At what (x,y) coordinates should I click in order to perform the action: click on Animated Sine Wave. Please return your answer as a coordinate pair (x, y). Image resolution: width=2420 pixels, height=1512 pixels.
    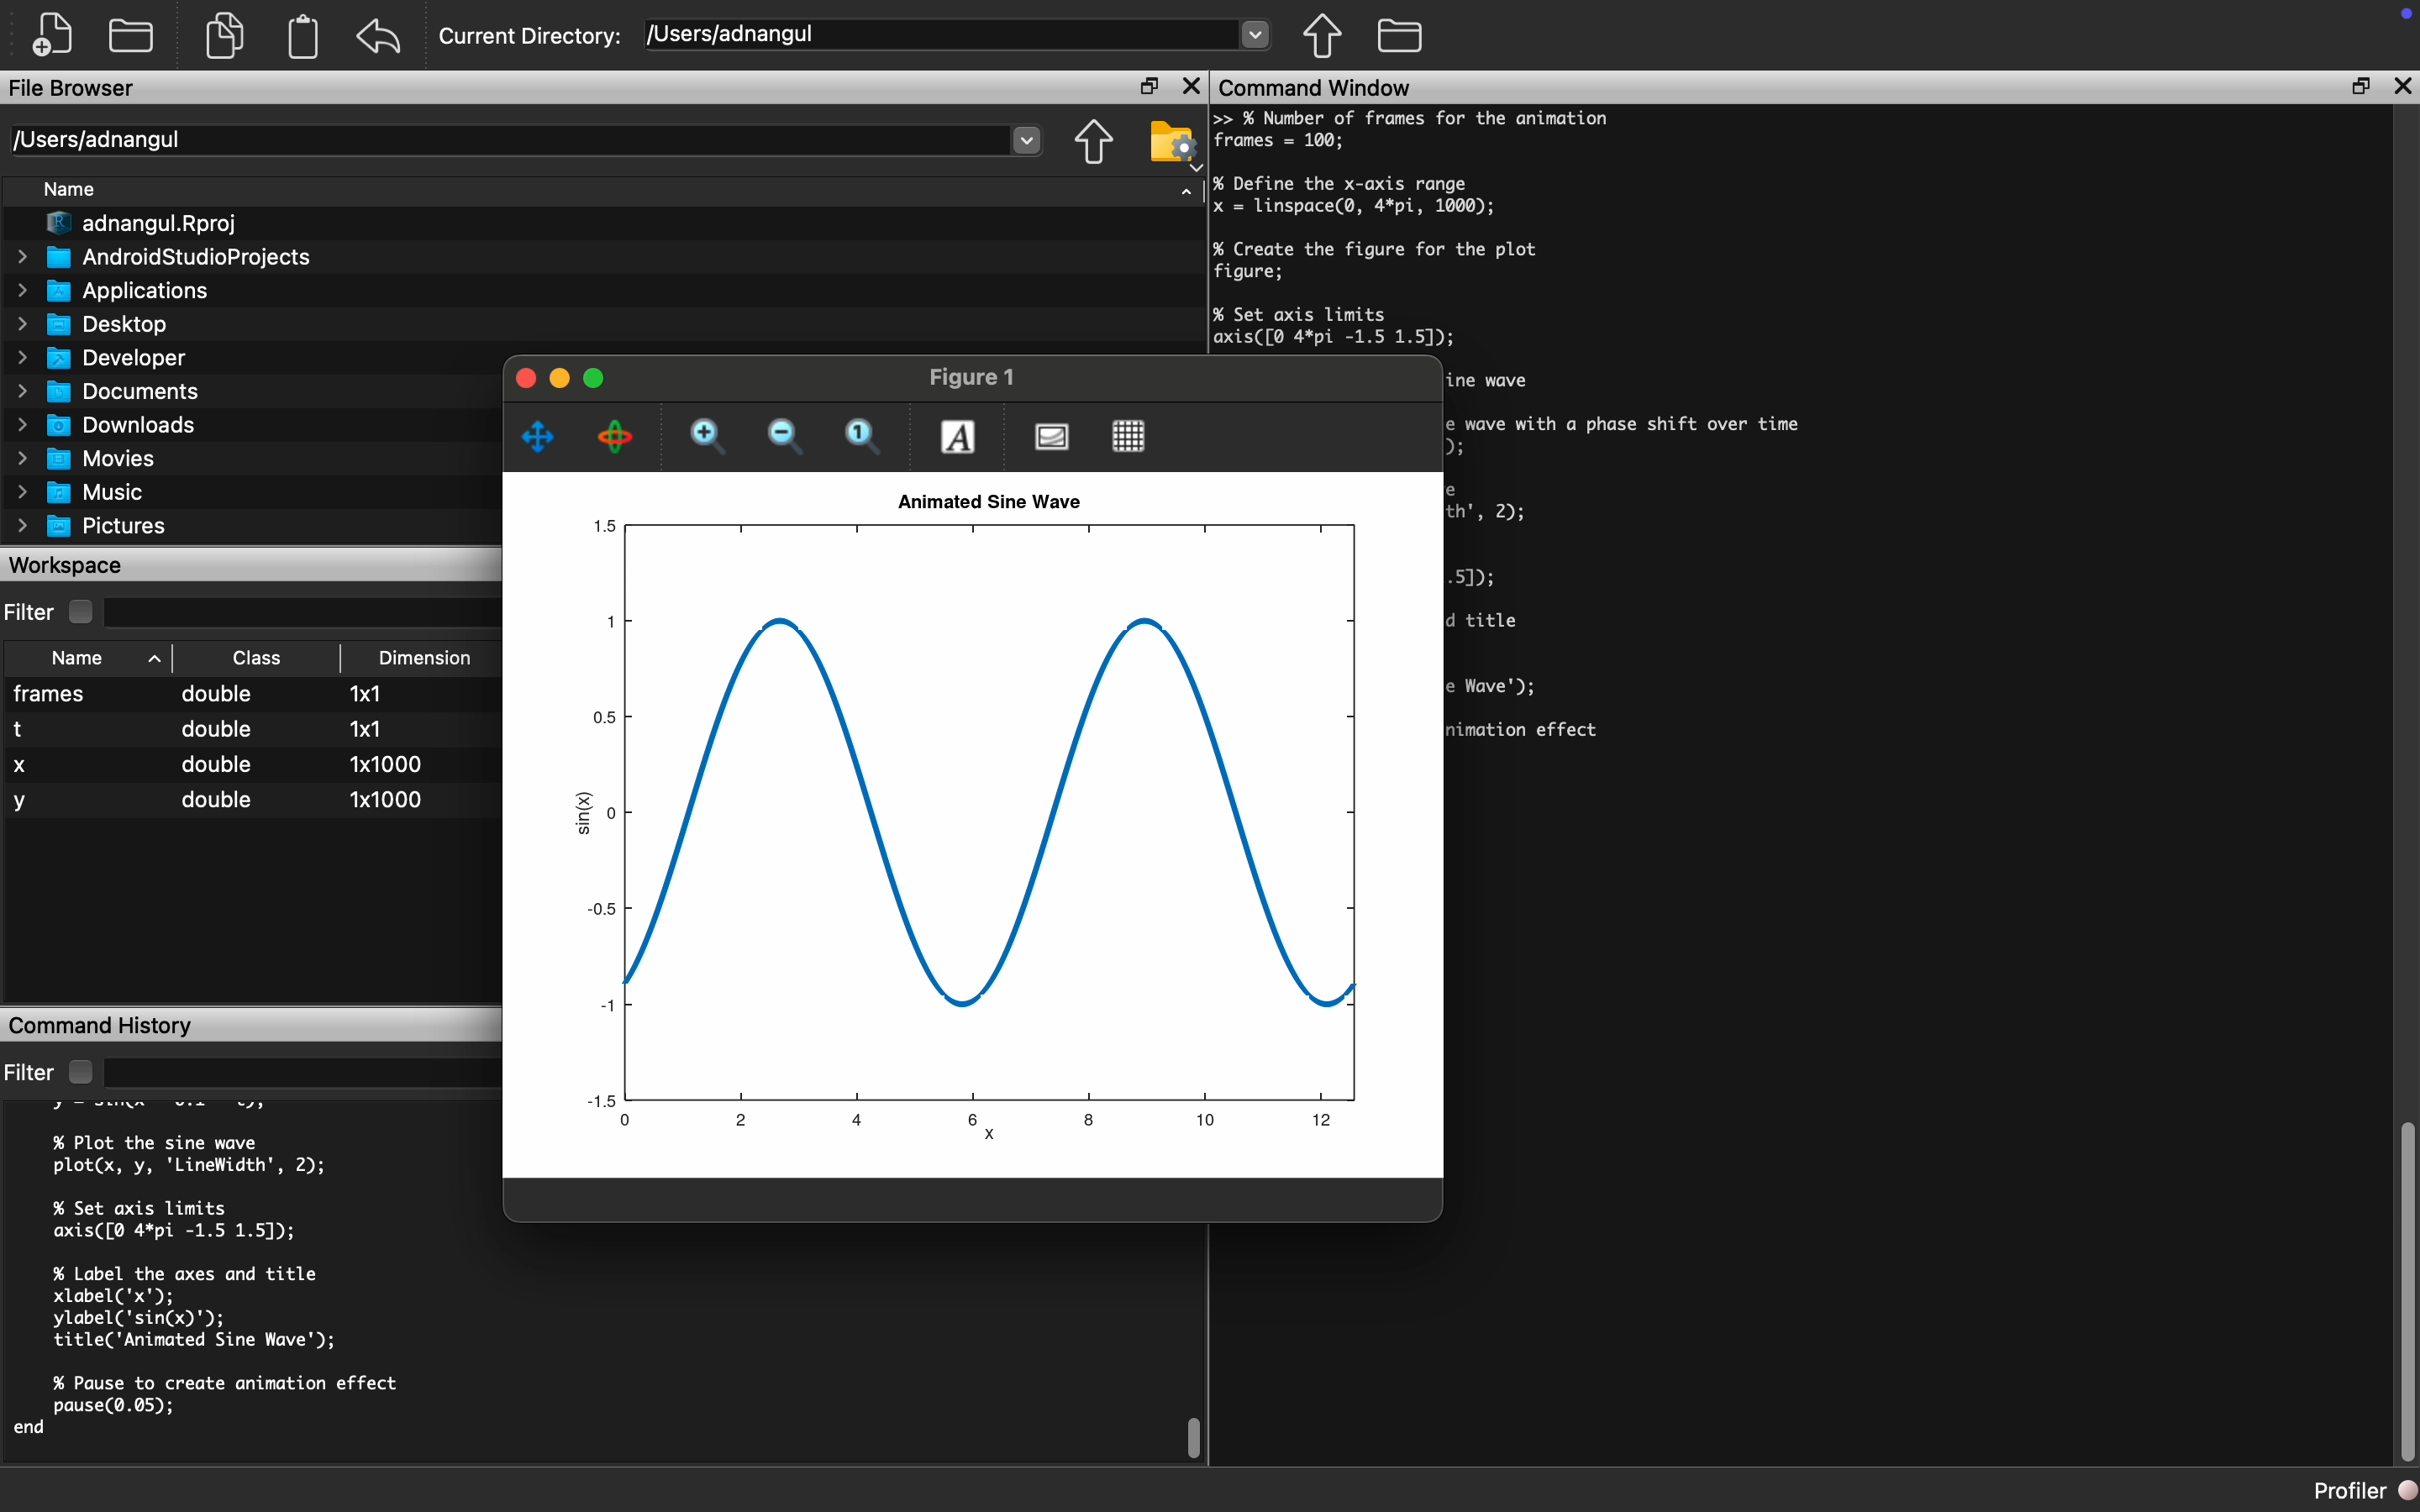
    Looking at the image, I should click on (992, 499).